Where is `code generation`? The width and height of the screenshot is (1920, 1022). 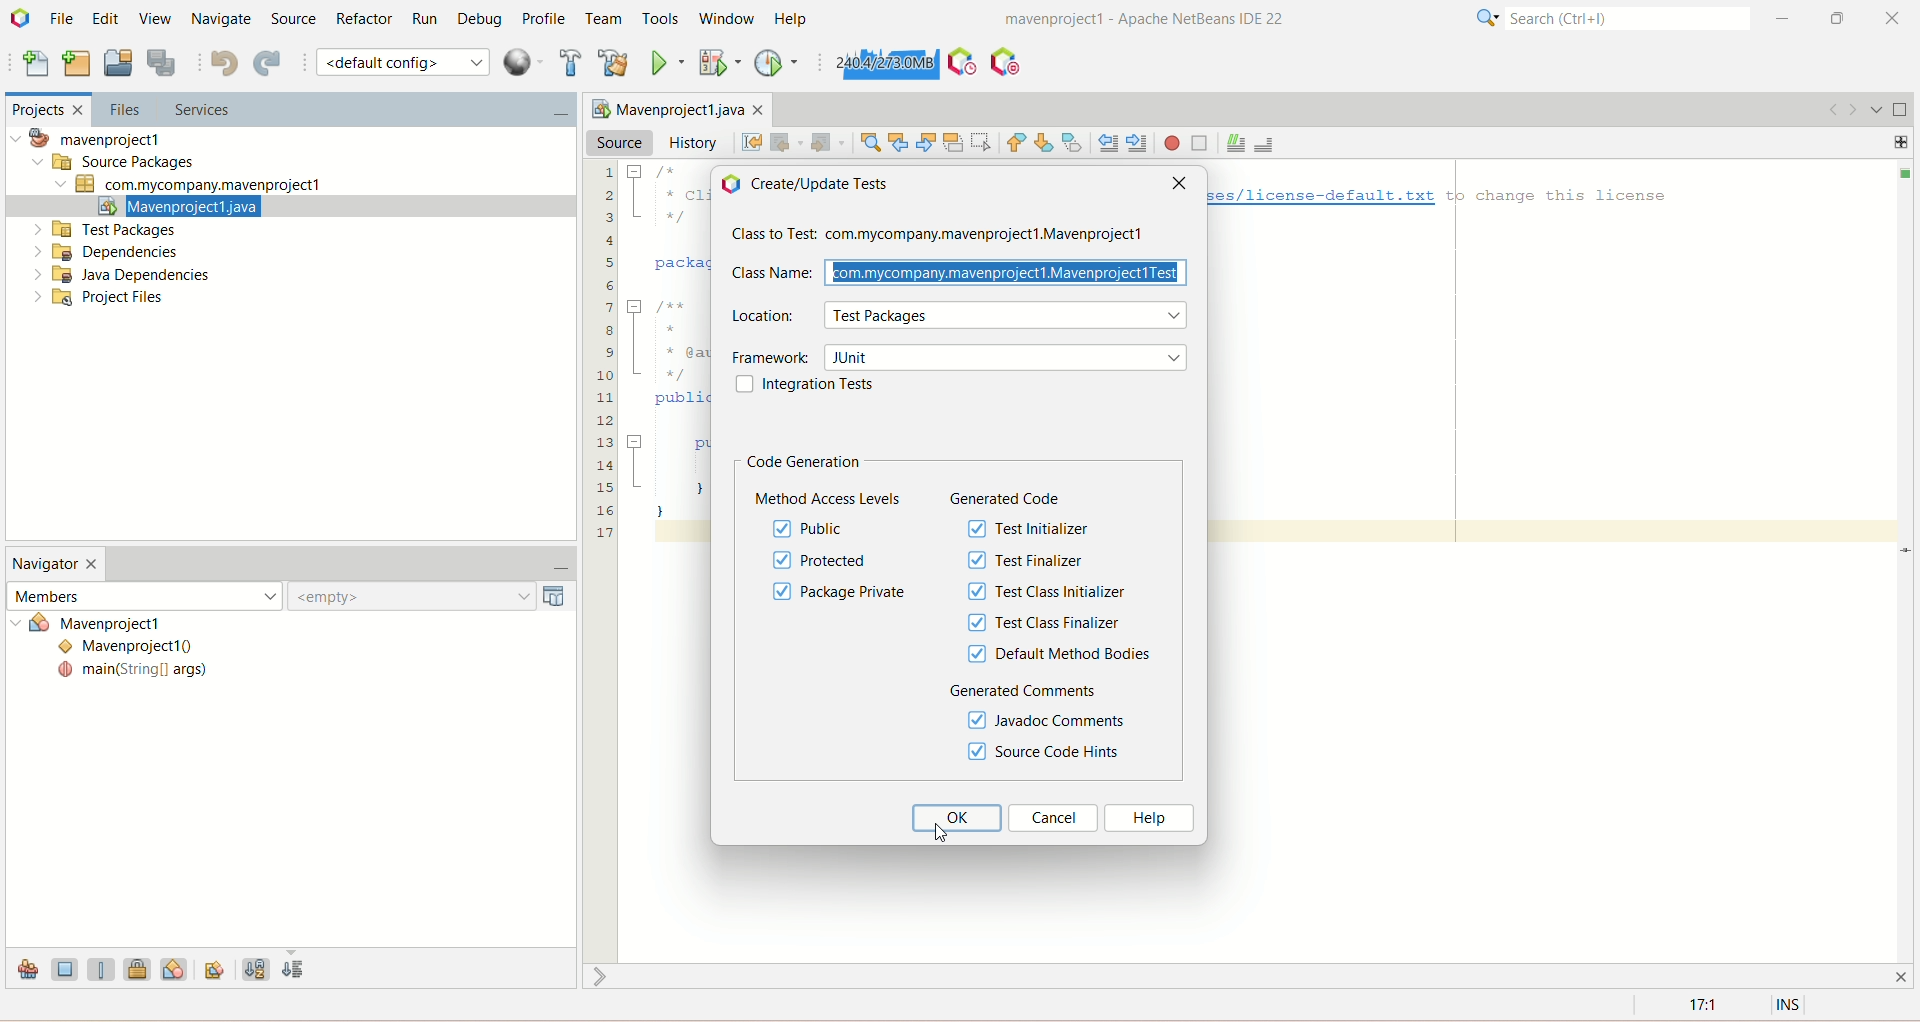 code generation is located at coordinates (806, 460).